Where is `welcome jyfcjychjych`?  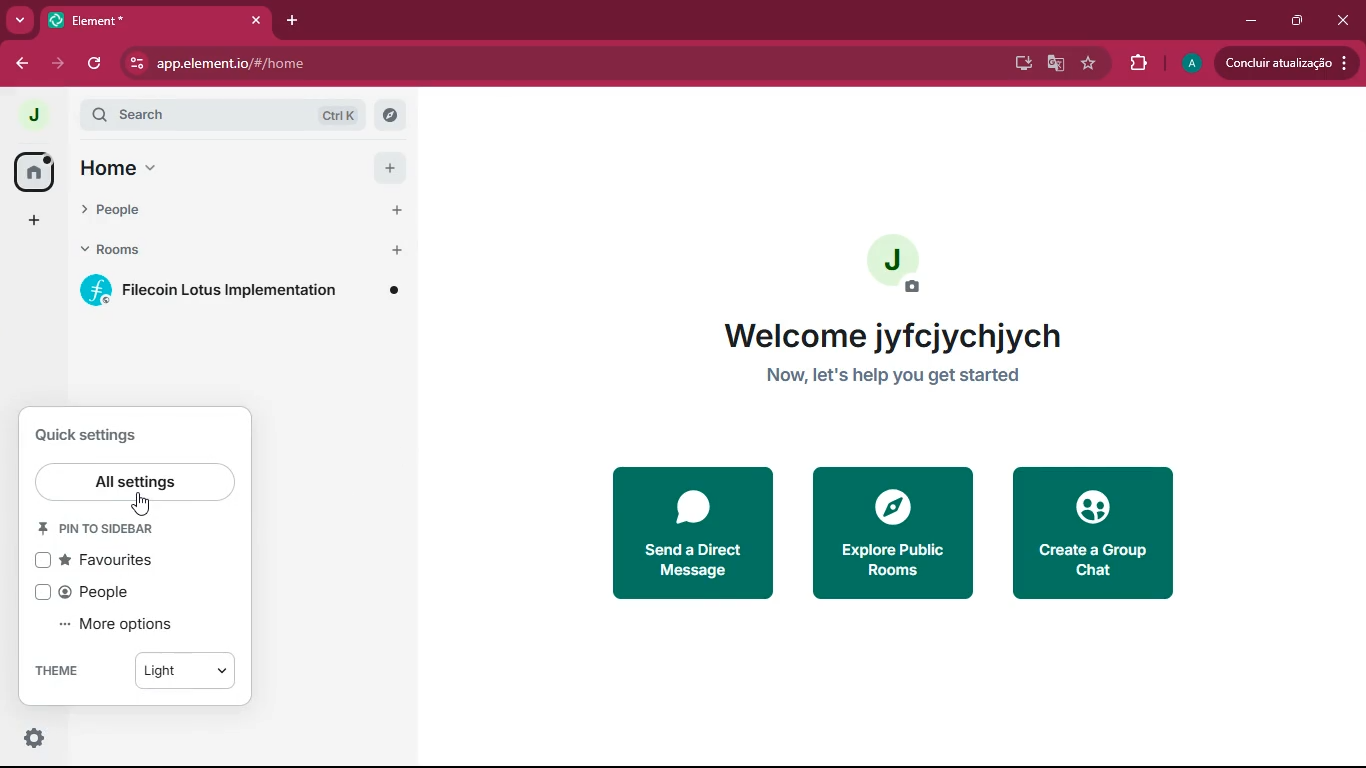
welcome jyfcjychjych is located at coordinates (900, 336).